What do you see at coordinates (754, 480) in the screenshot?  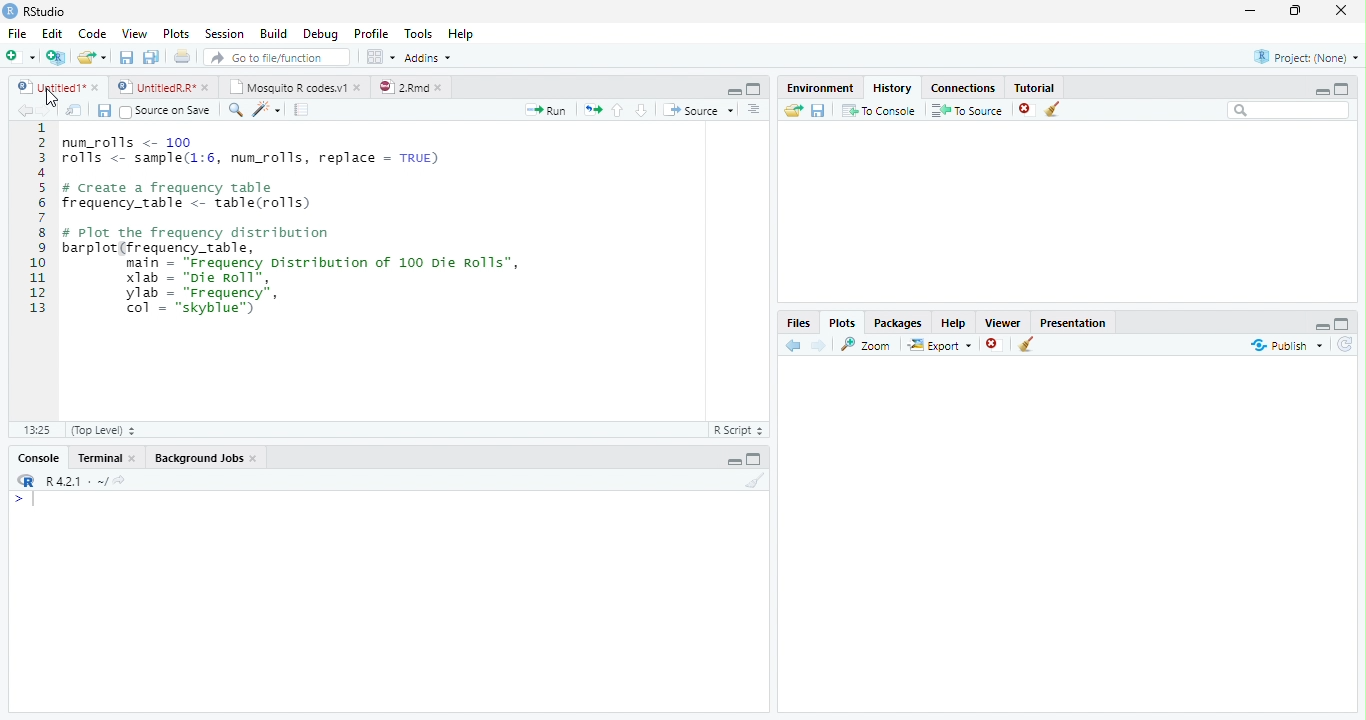 I see `Clear` at bounding box center [754, 480].